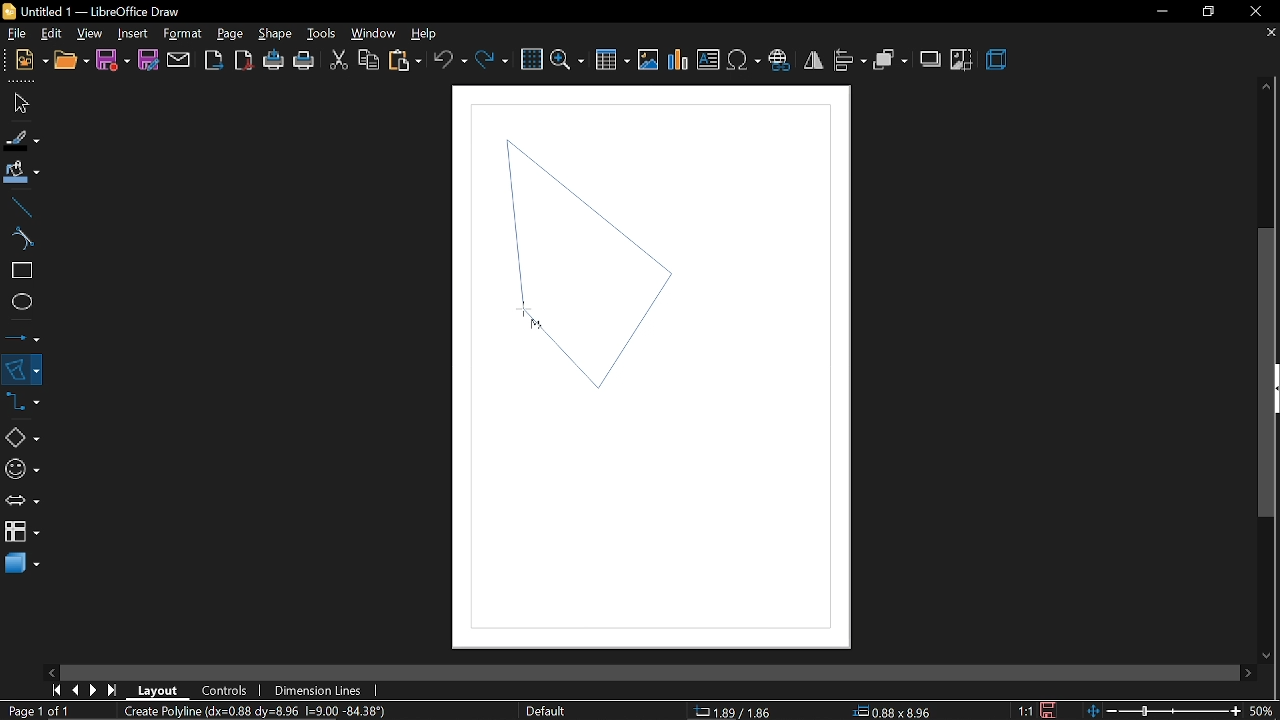  What do you see at coordinates (546, 711) in the screenshot?
I see `page style` at bounding box center [546, 711].